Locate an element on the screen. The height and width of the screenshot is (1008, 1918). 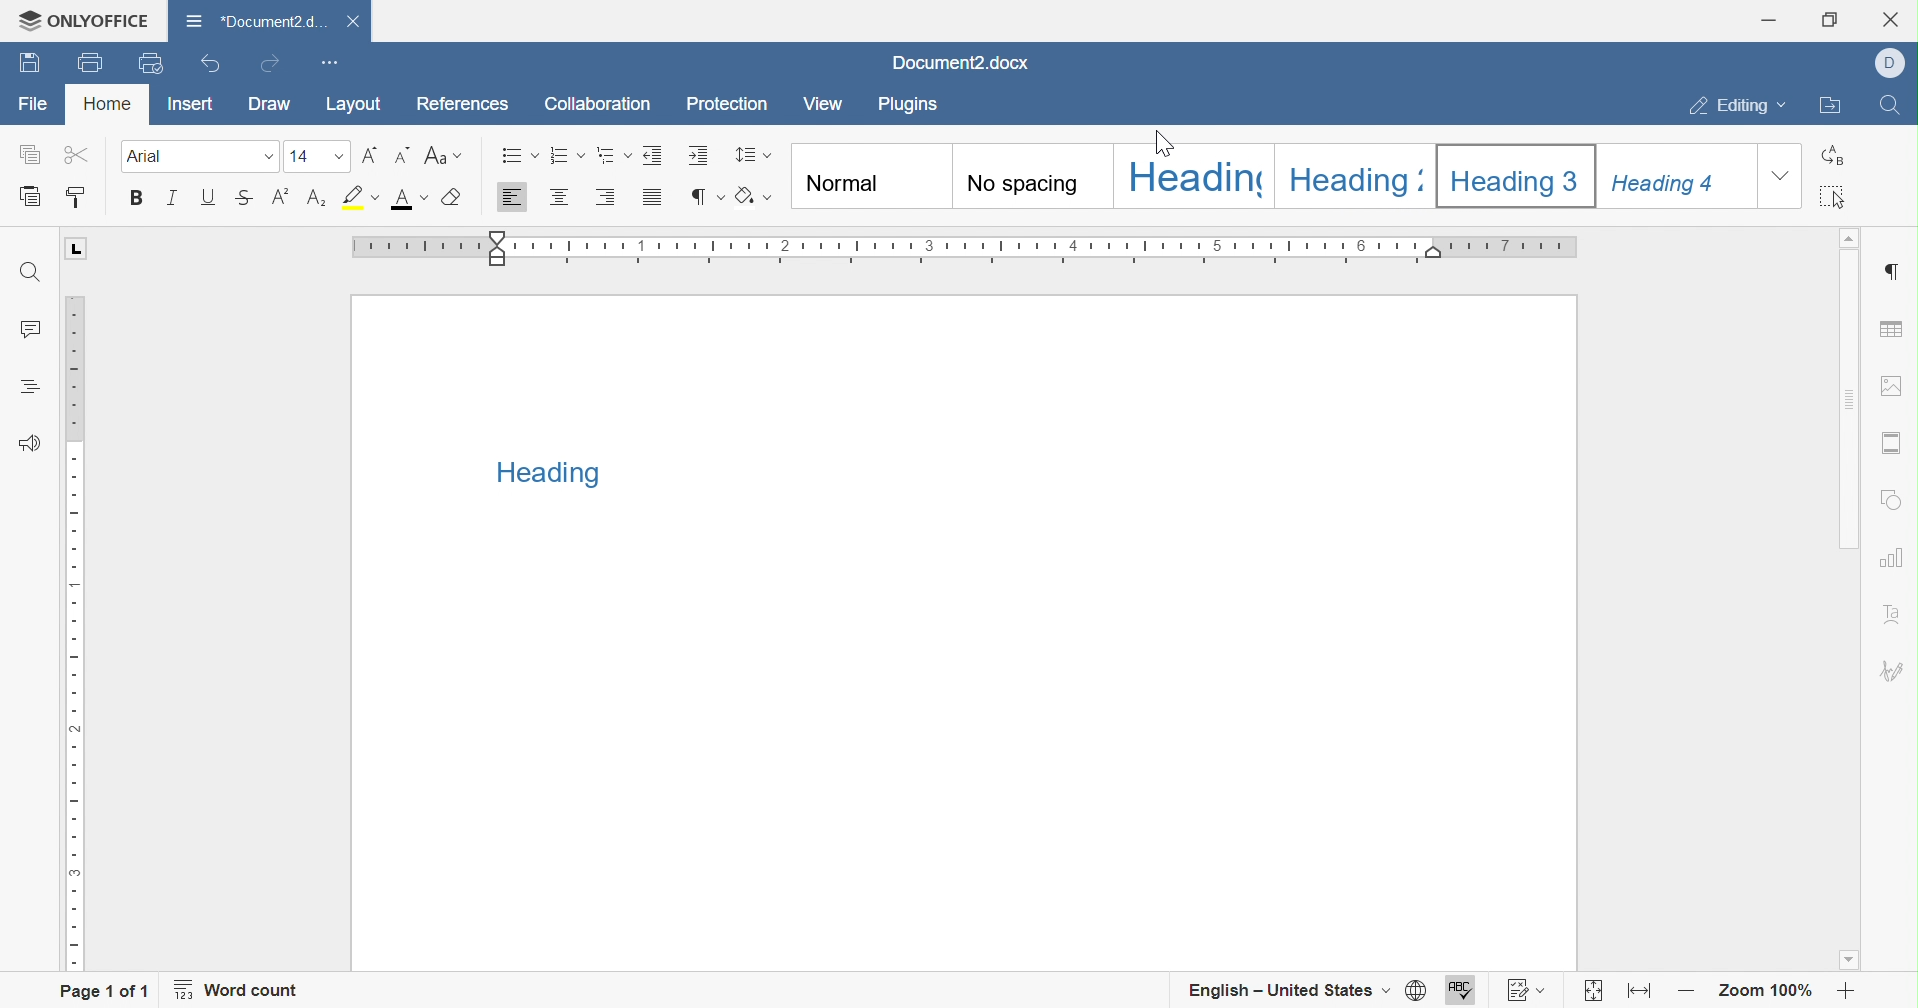
*Document2.docx is located at coordinates (254, 21).